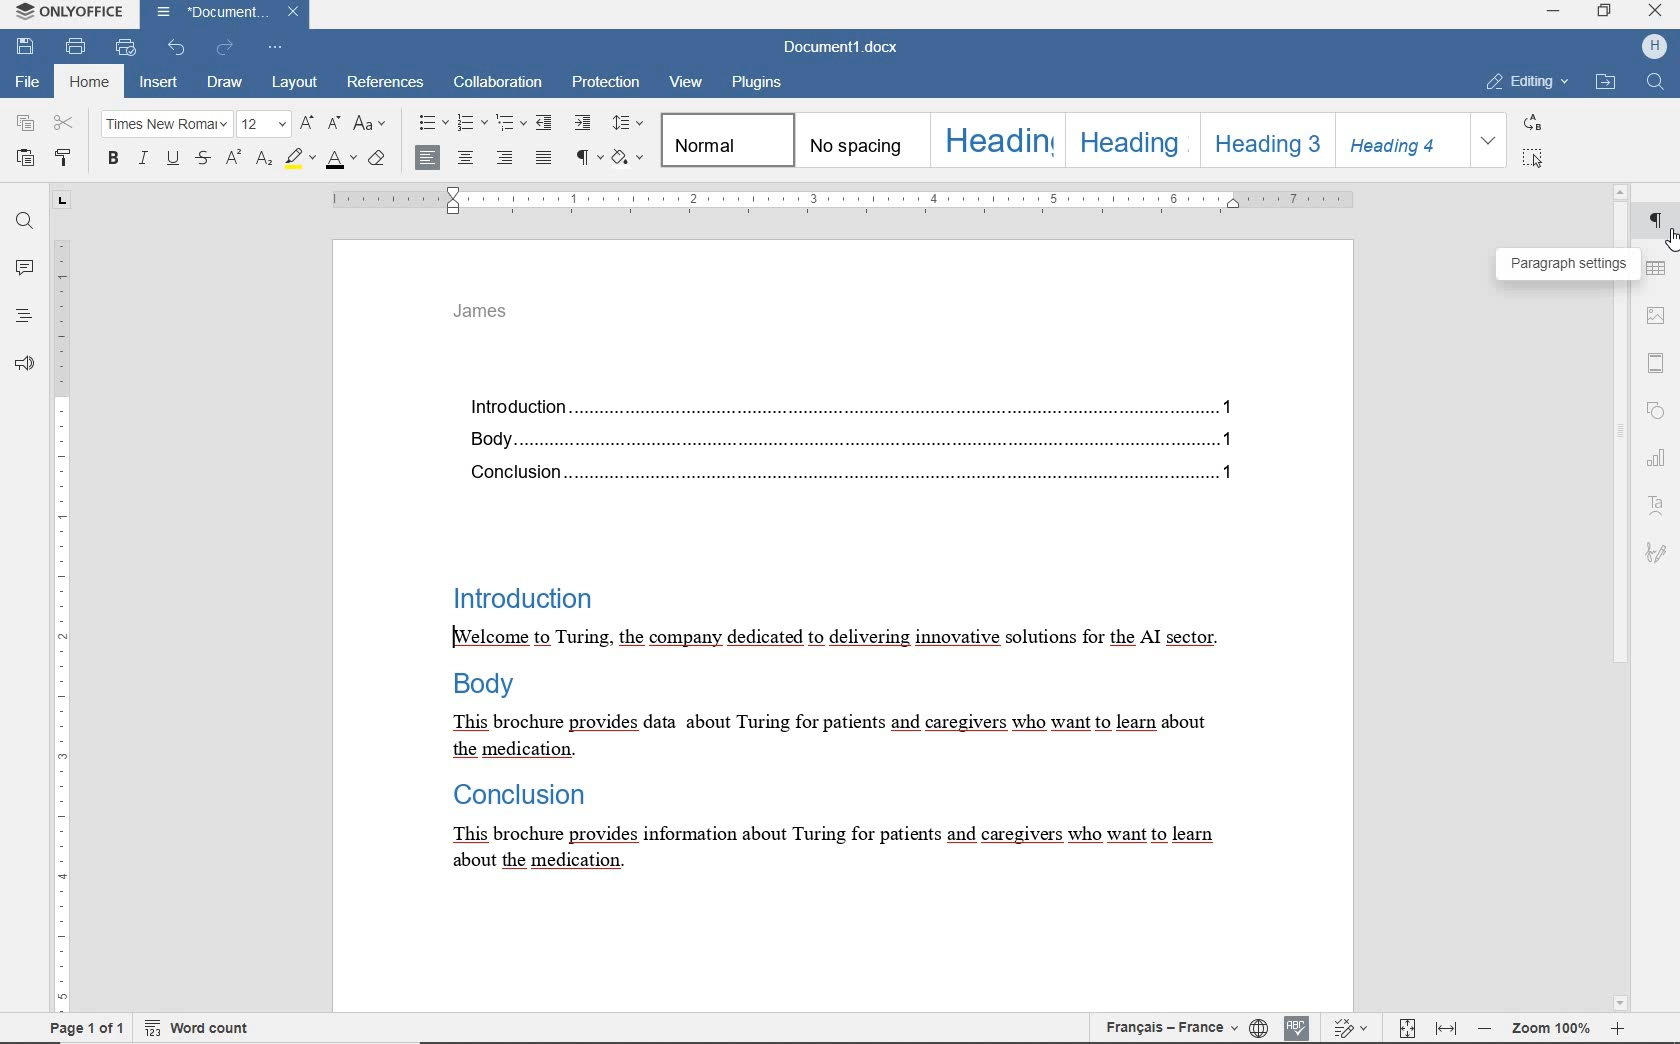 The width and height of the screenshot is (1680, 1044). I want to click on find, so click(1656, 81).